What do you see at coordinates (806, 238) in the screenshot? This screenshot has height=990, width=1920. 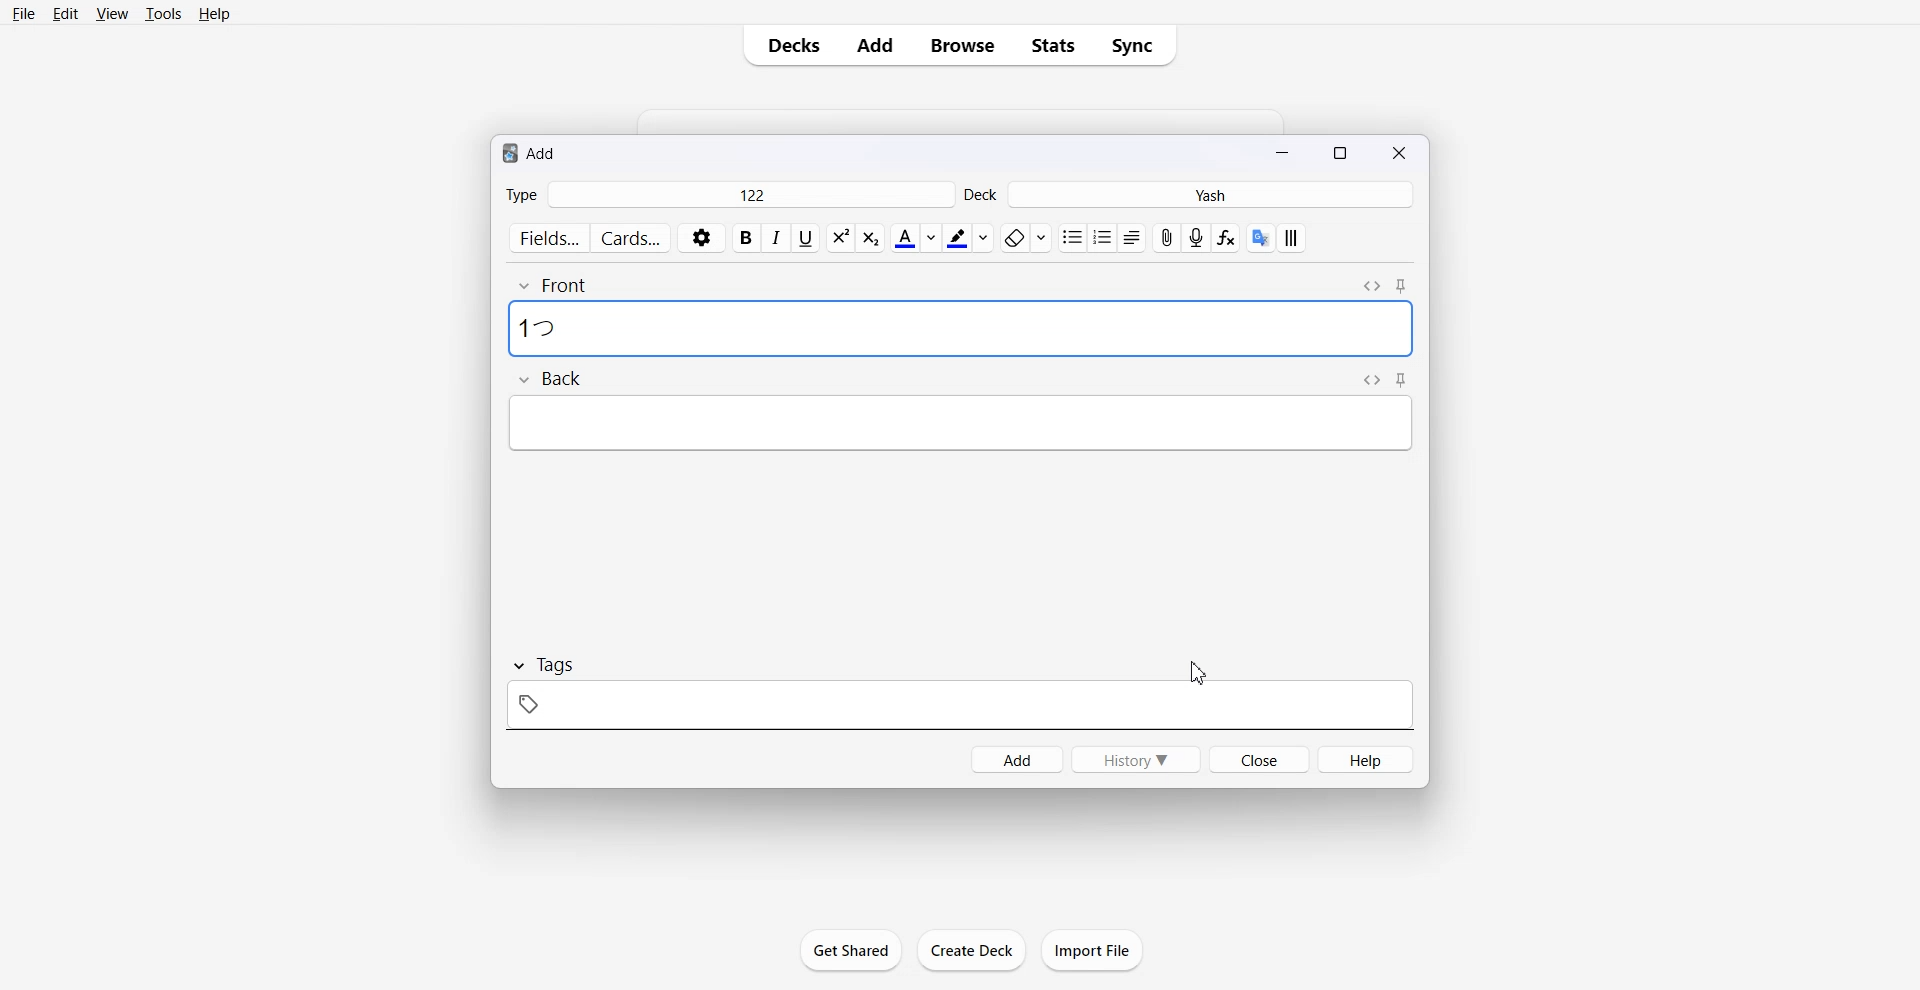 I see `Underline` at bounding box center [806, 238].